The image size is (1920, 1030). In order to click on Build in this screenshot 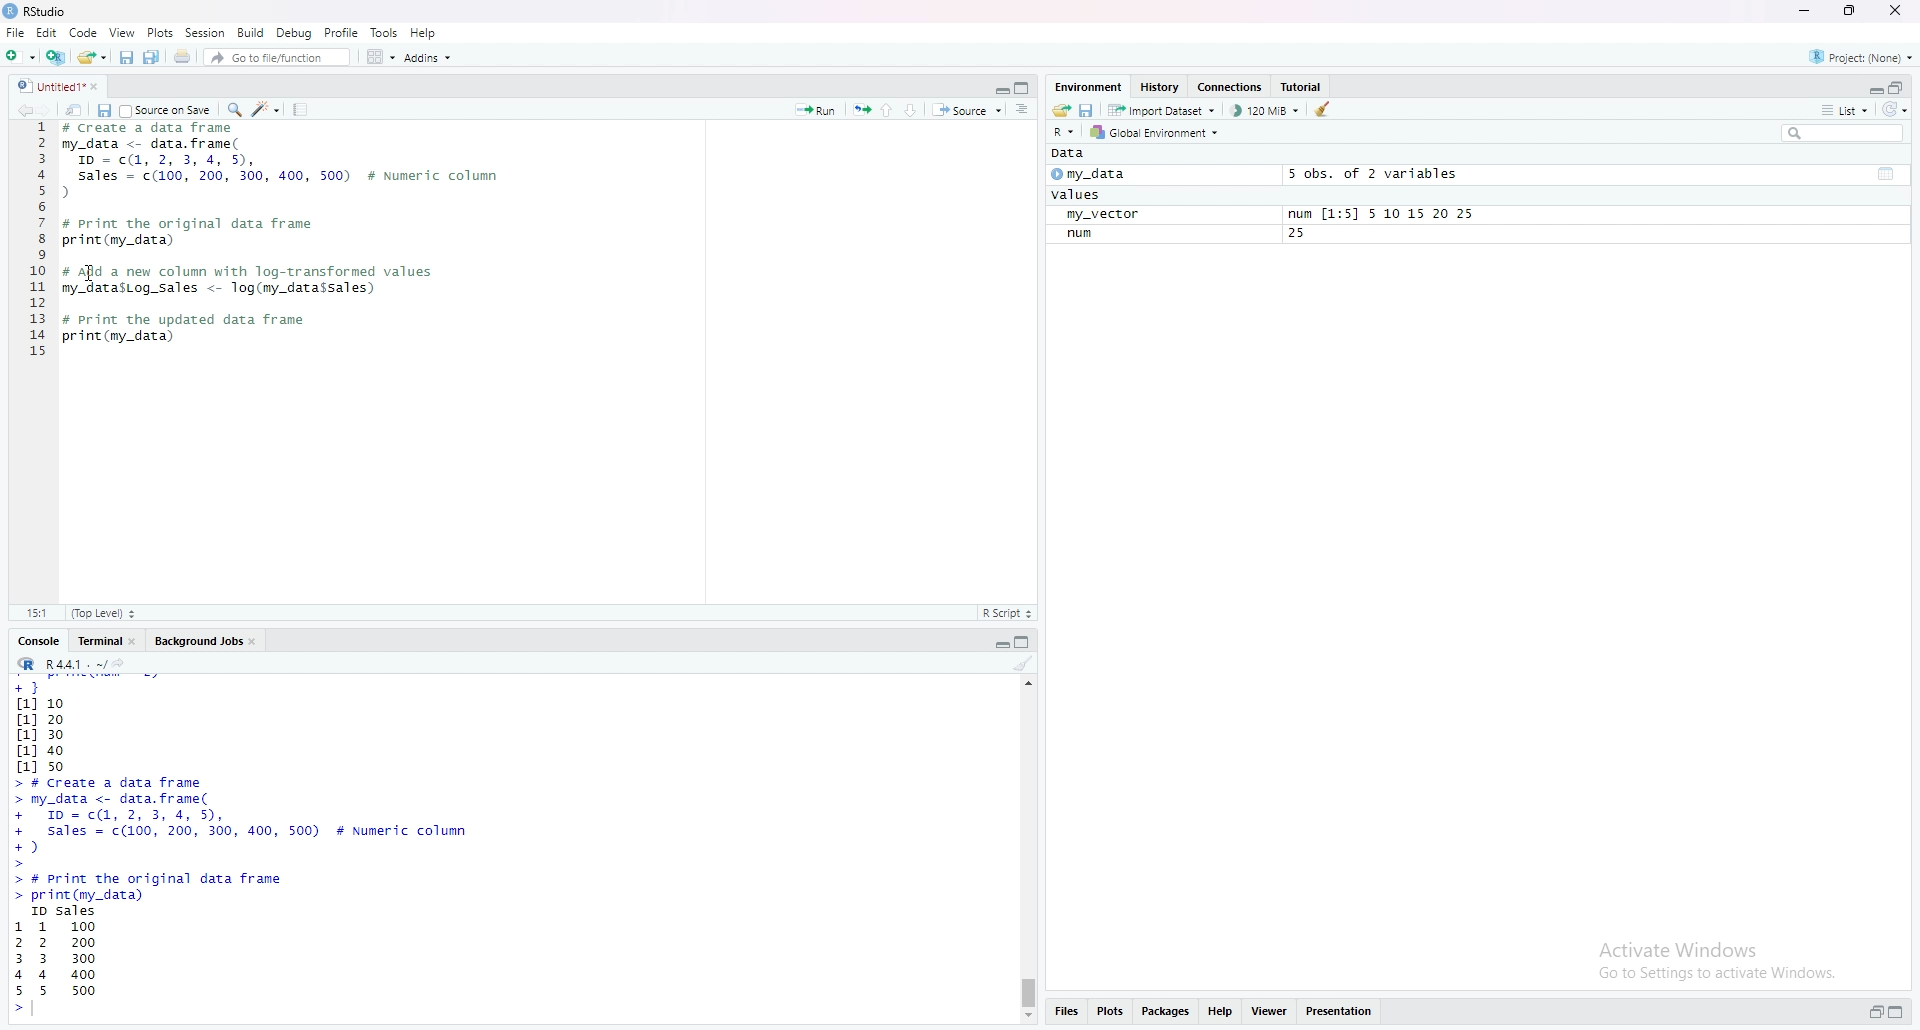, I will do `click(251, 32)`.